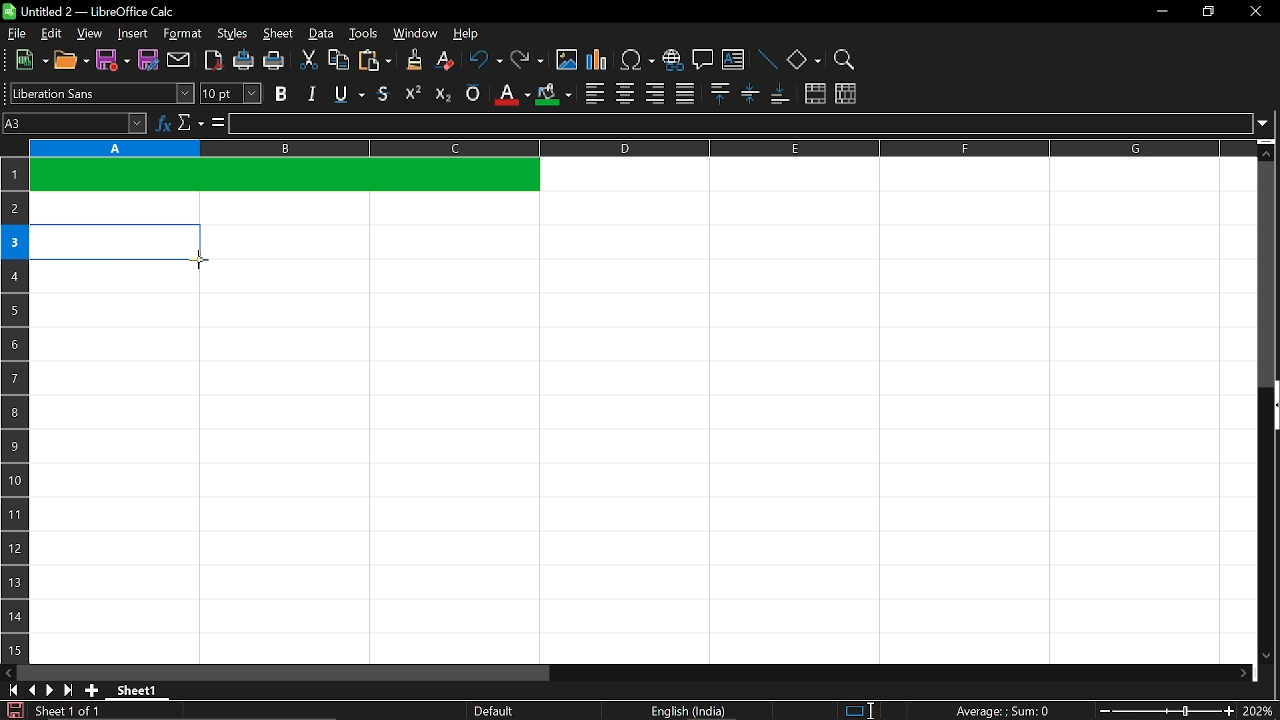 The height and width of the screenshot is (720, 1280). What do you see at coordinates (48, 34) in the screenshot?
I see `edit` at bounding box center [48, 34].